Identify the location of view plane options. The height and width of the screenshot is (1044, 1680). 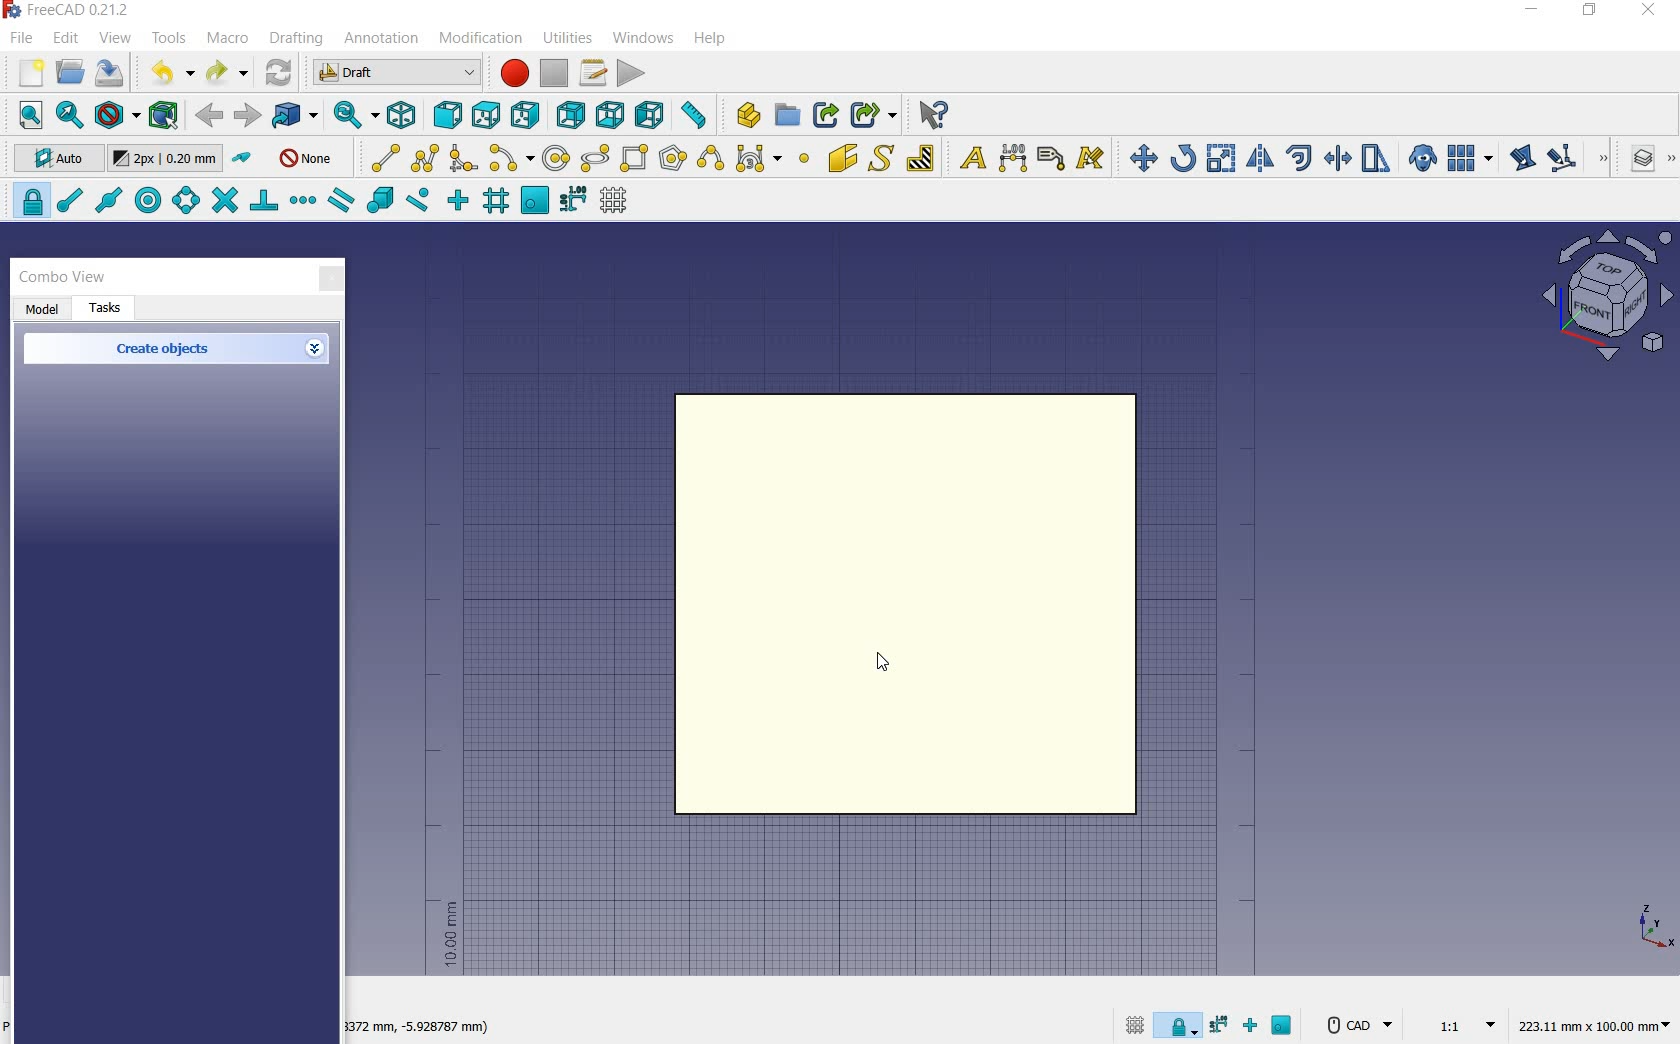
(1608, 298).